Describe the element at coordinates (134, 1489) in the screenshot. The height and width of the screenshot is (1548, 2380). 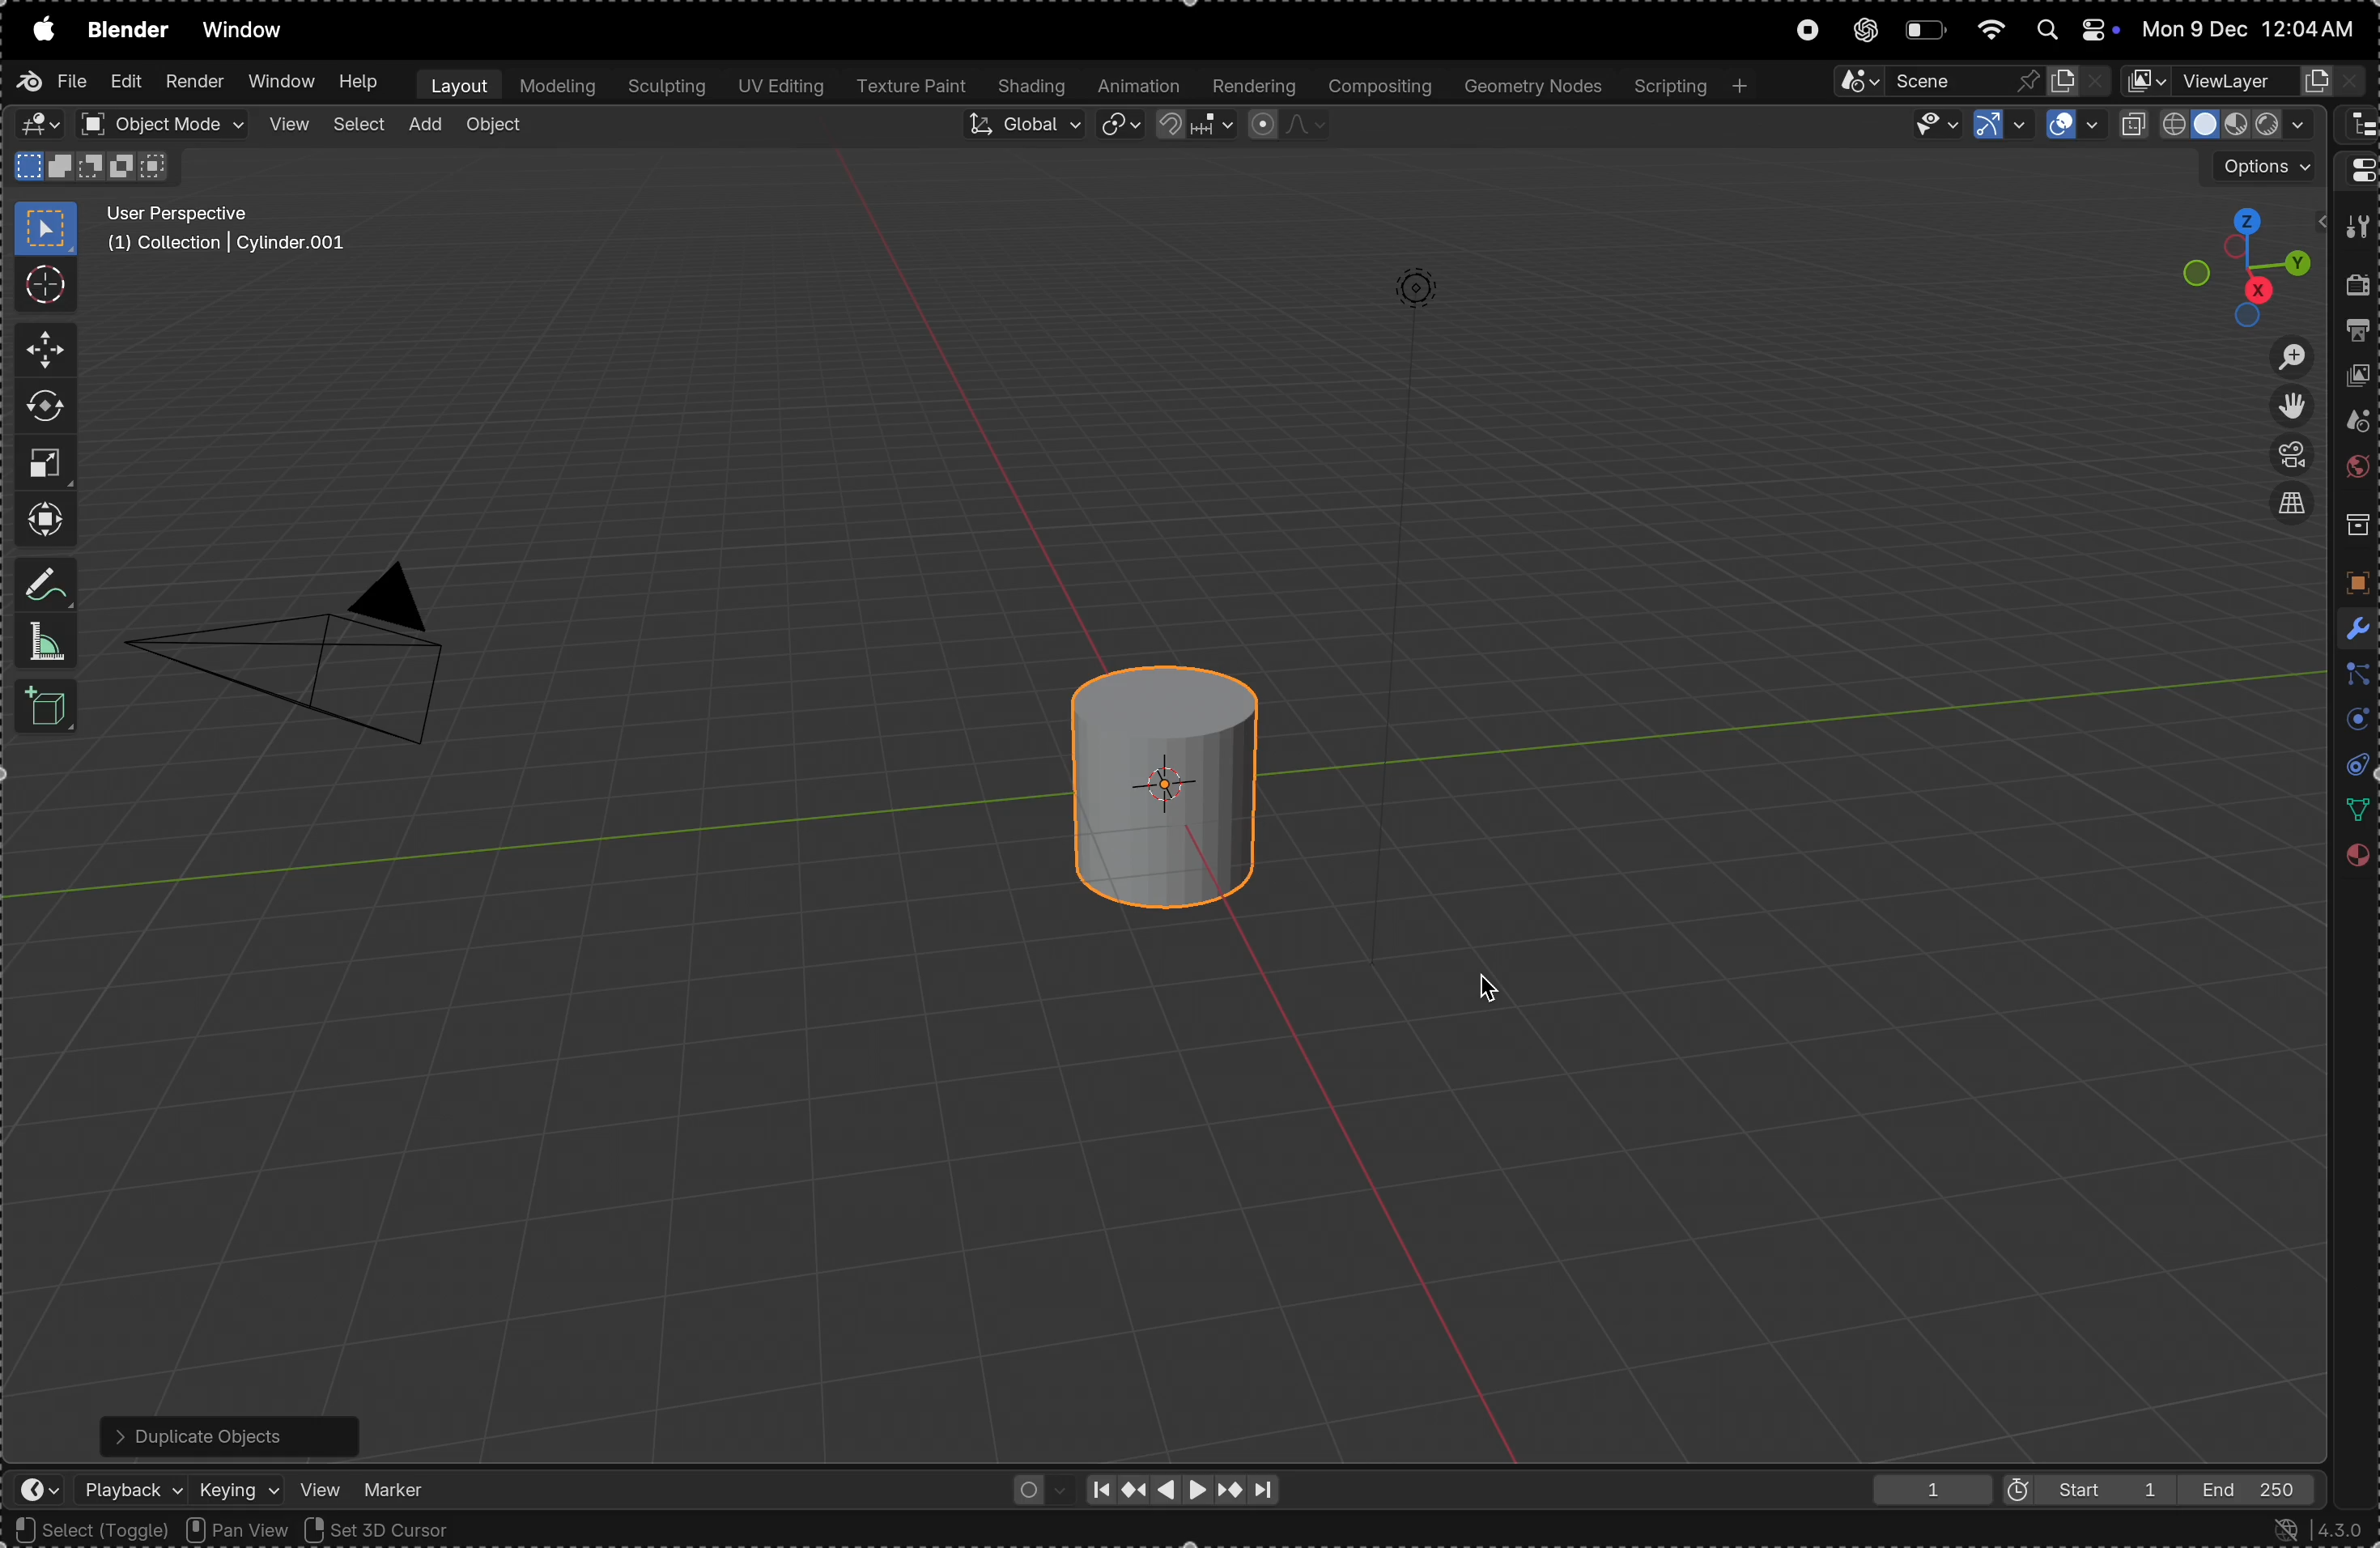
I see `play back ` at that location.